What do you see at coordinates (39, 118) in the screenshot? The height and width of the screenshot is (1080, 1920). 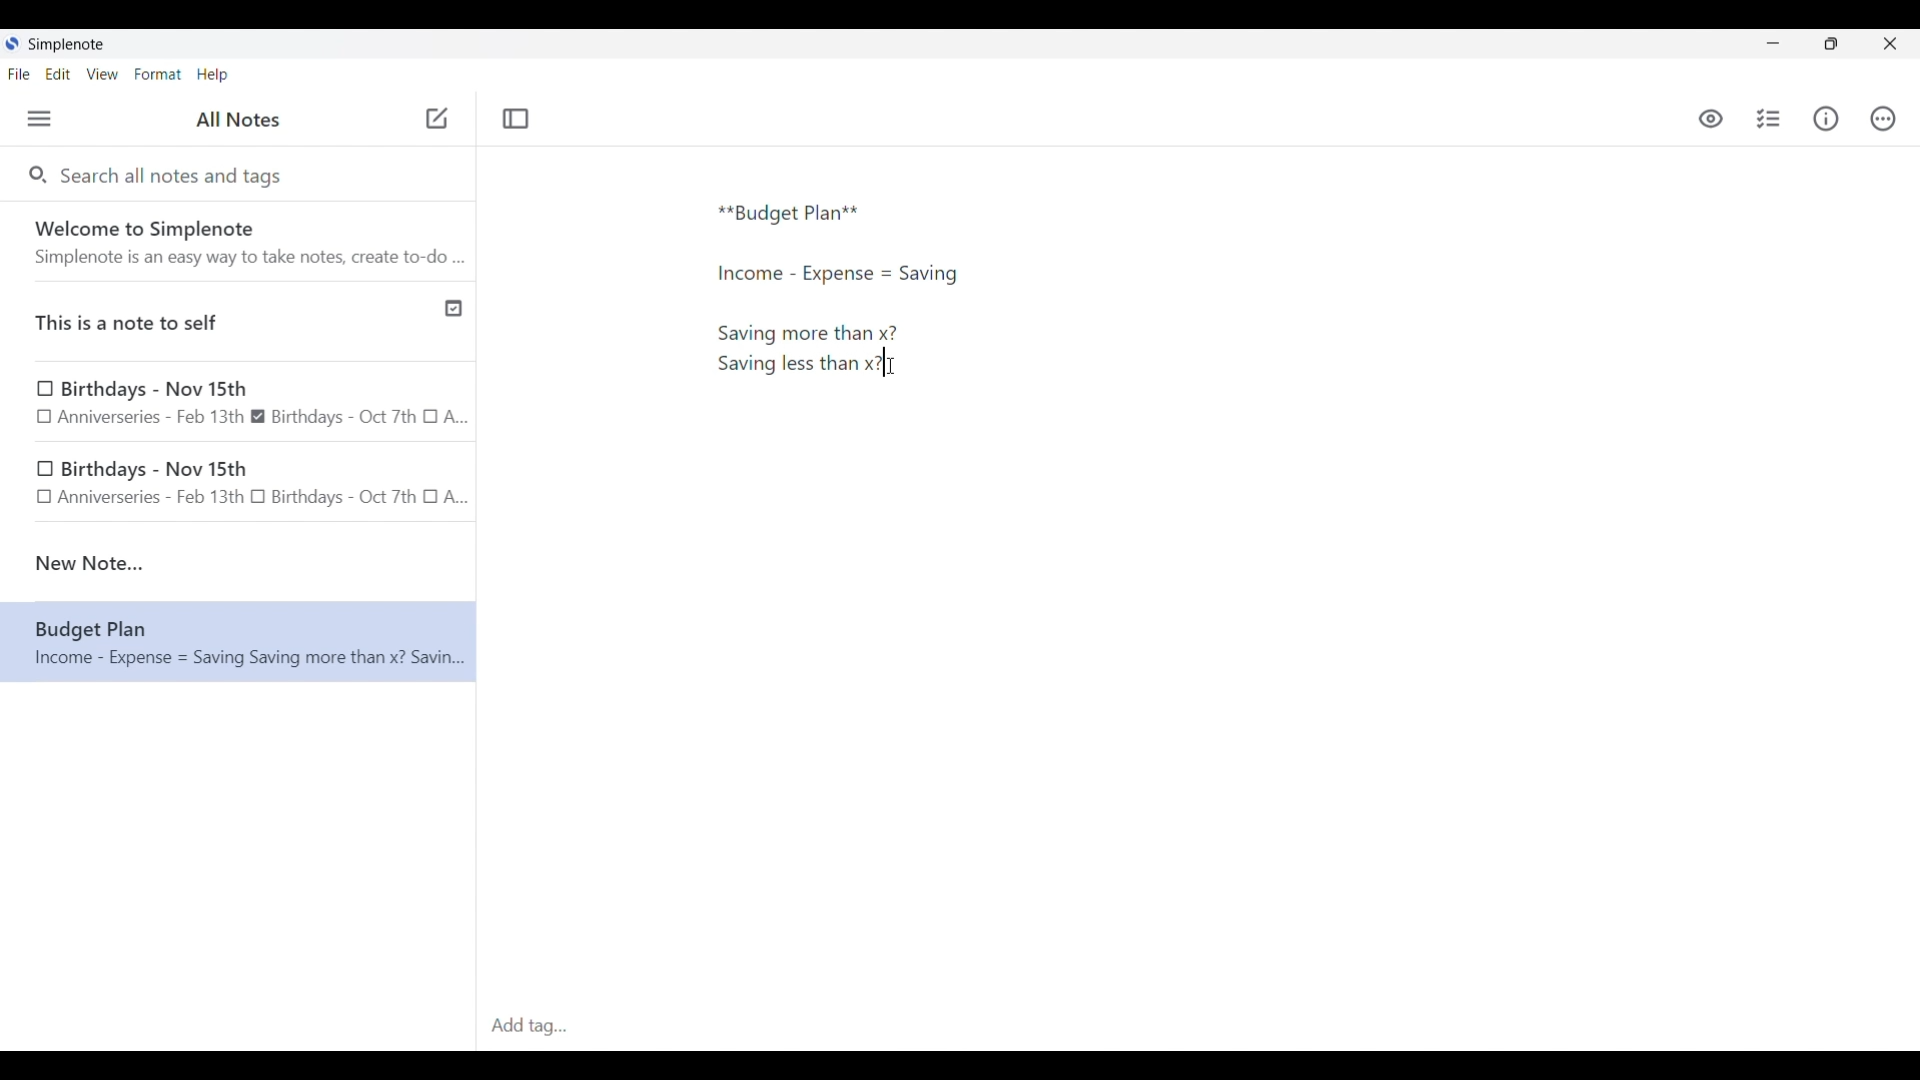 I see `Menu` at bounding box center [39, 118].